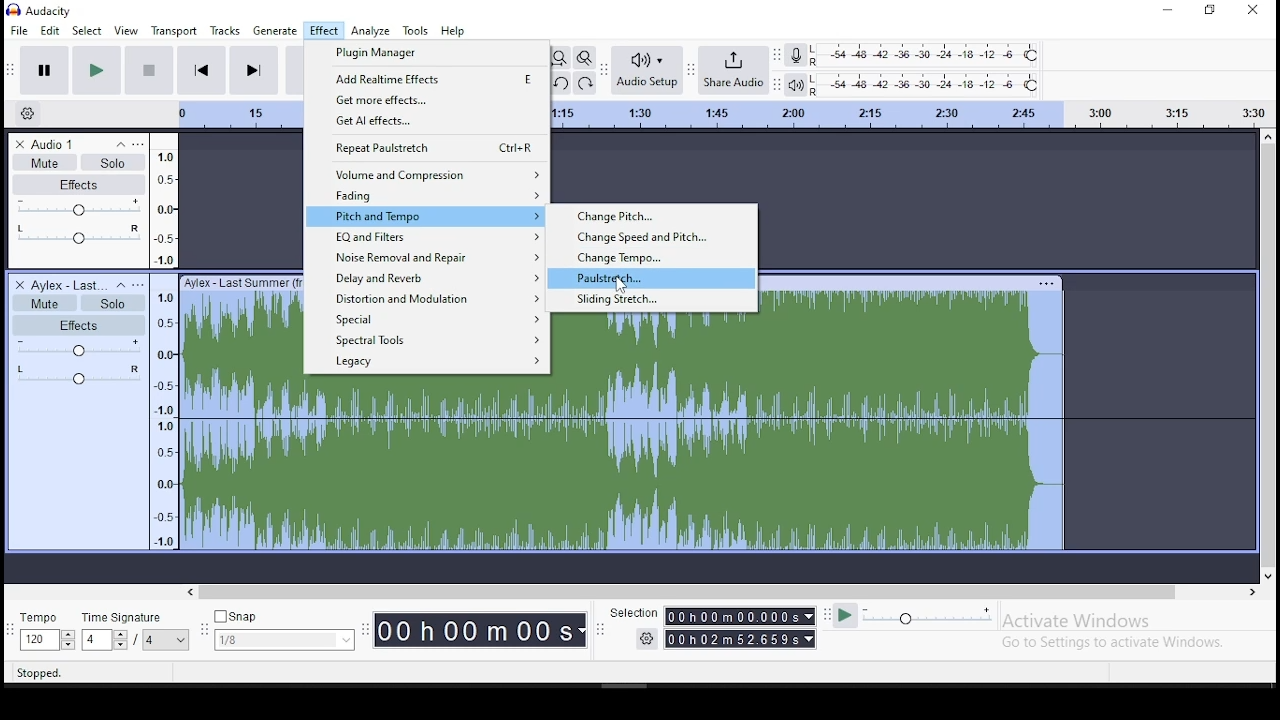 This screenshot has height=720, width=1280. What do you see at coordinates (79, 381) in the screenshot?
I see `audio effect` at bounding box center [79, 381].